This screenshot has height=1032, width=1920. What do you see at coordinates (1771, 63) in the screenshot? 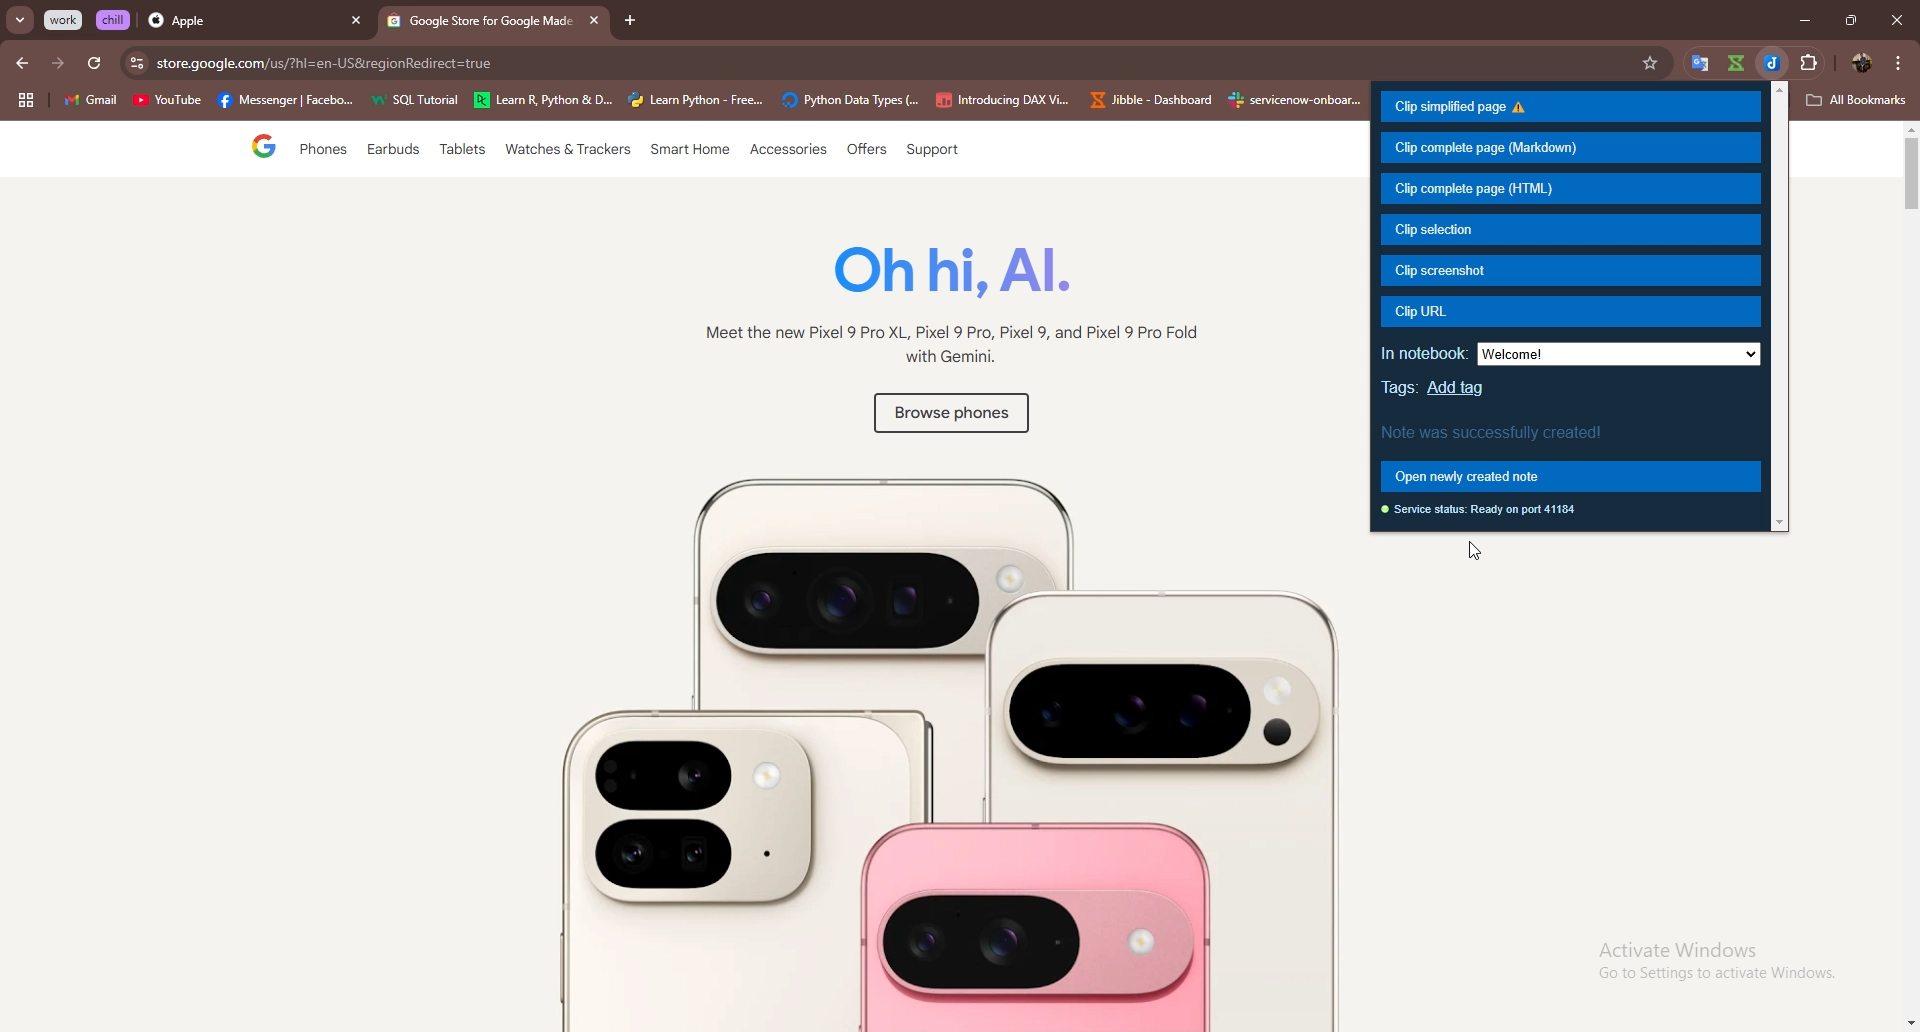
I see `jibble ` at bounding box center [1771, 63].